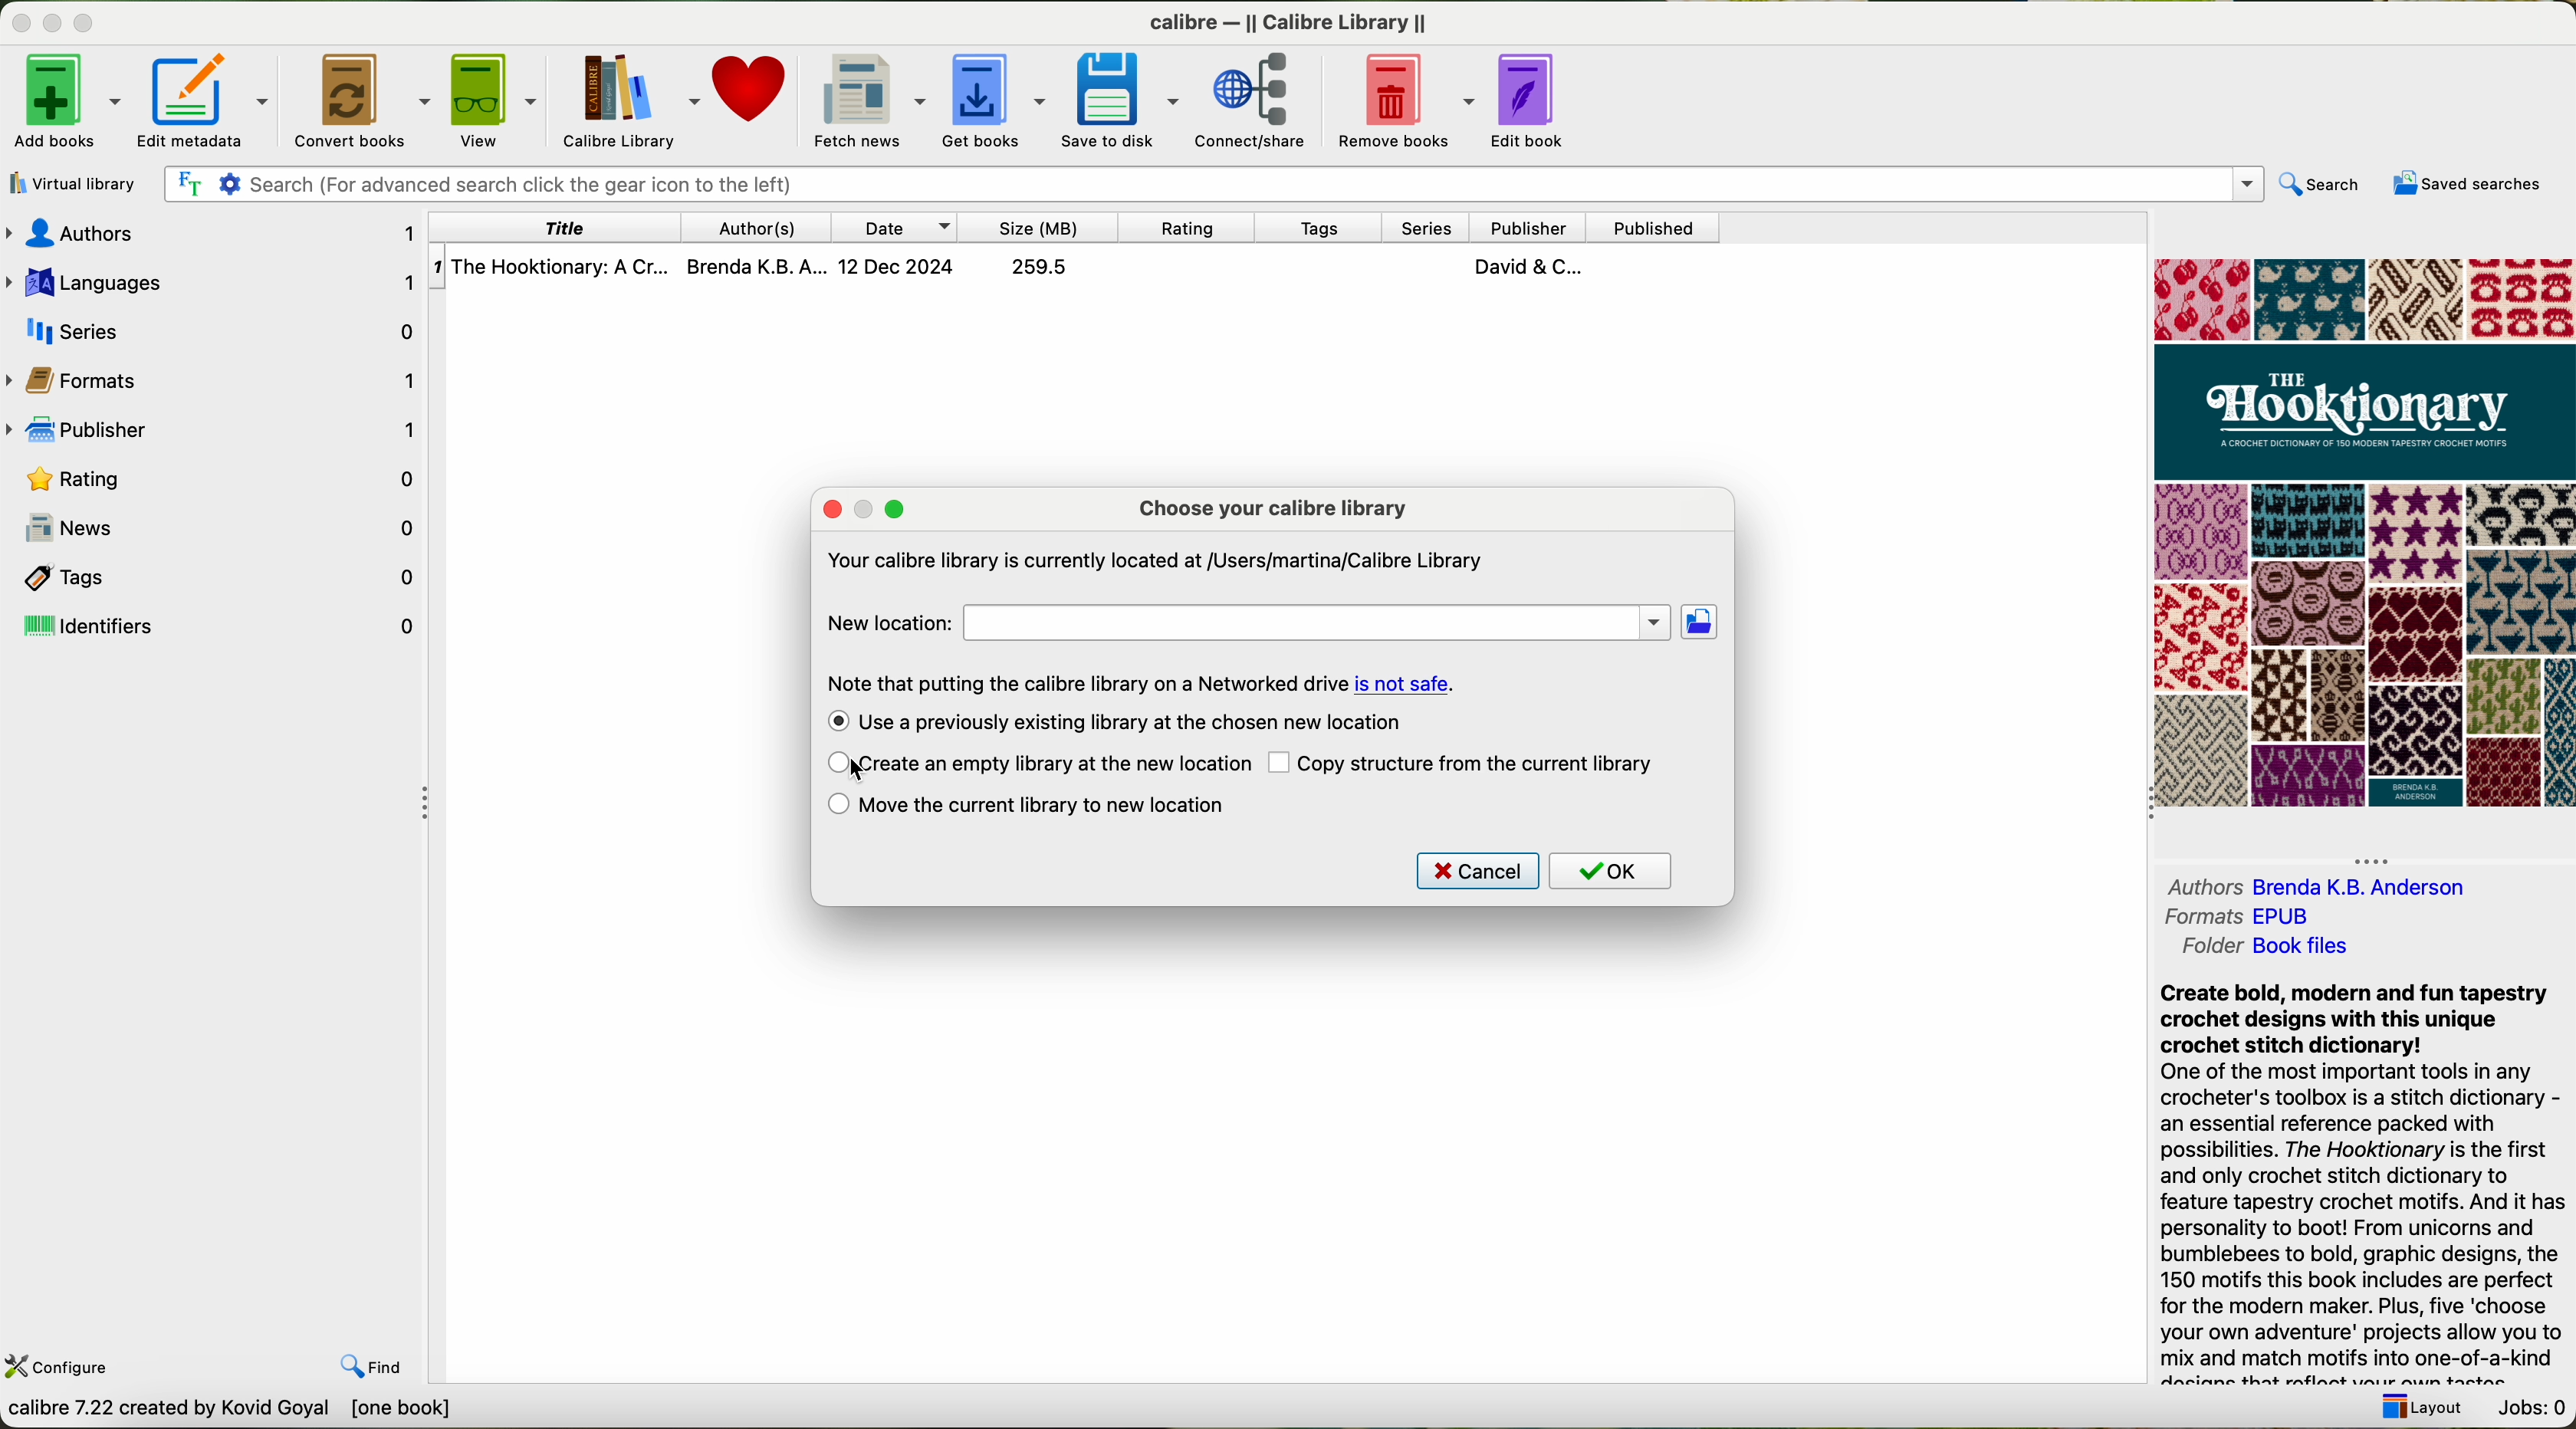 Image resolution: width=2576 pixels, height=1429 pixels. What do you see at coordinates (214, 327) in the screenshot?
I see `series` at bounding box center [214, 327].